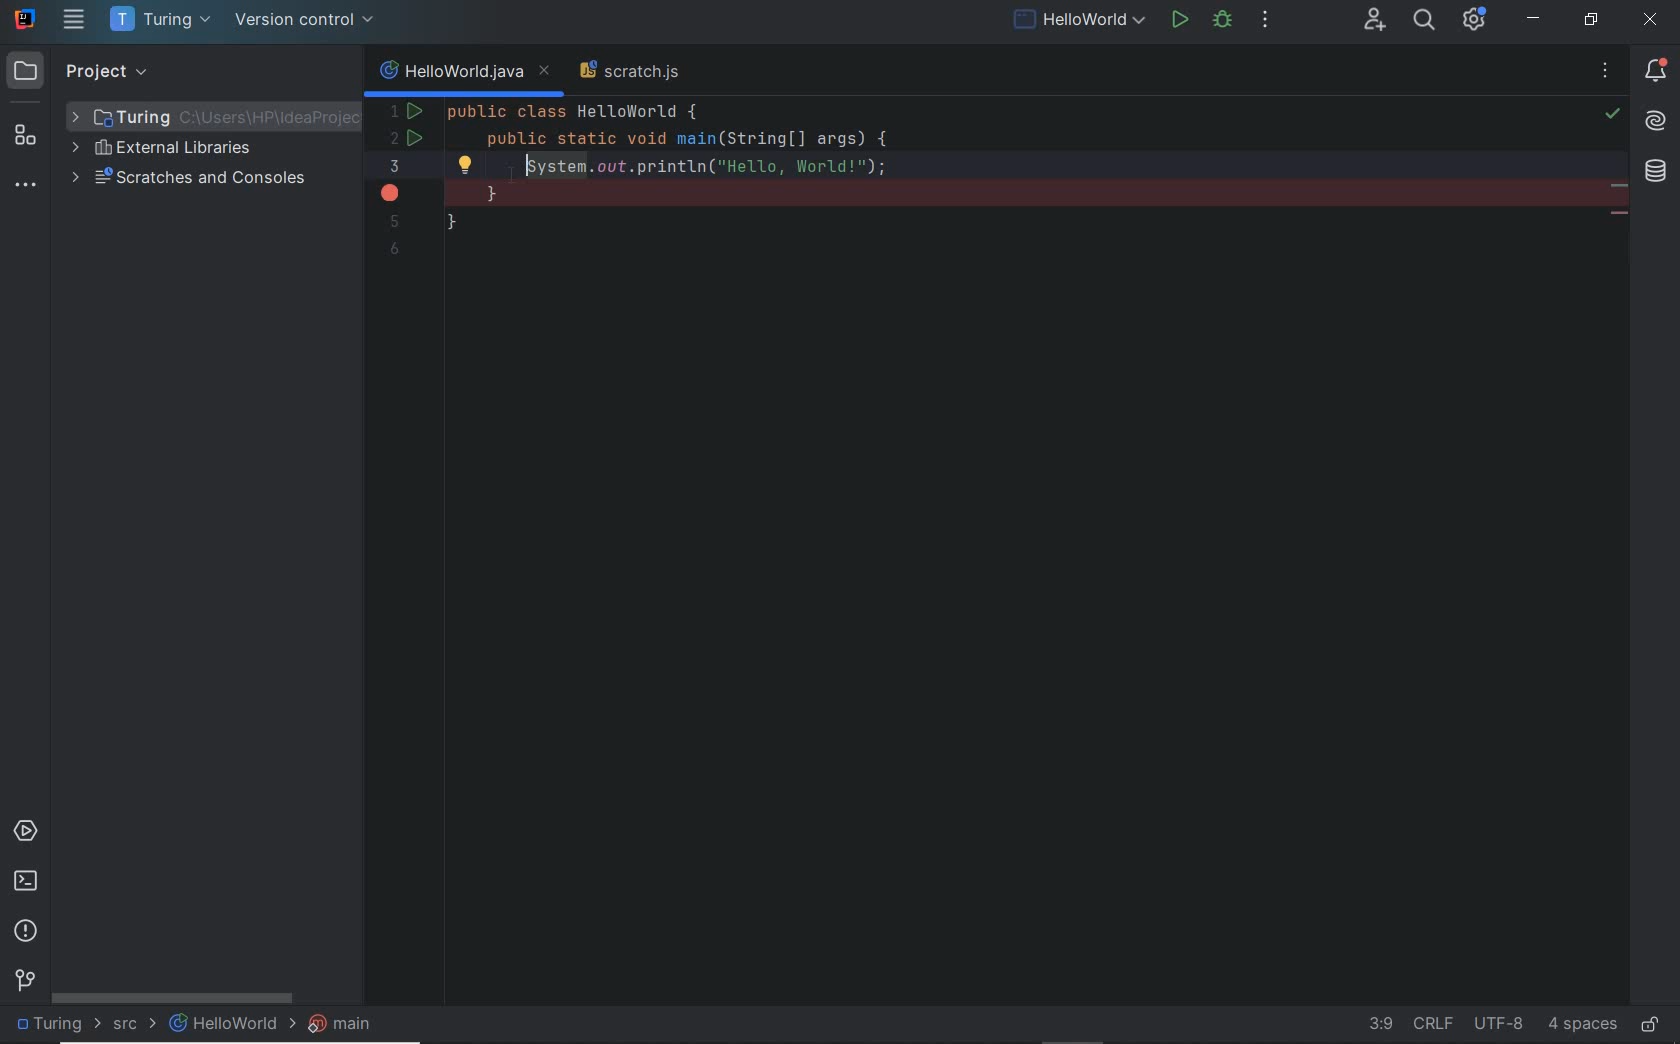 The image size is (1680, 1044). I want to click on services, so click(25, 834).